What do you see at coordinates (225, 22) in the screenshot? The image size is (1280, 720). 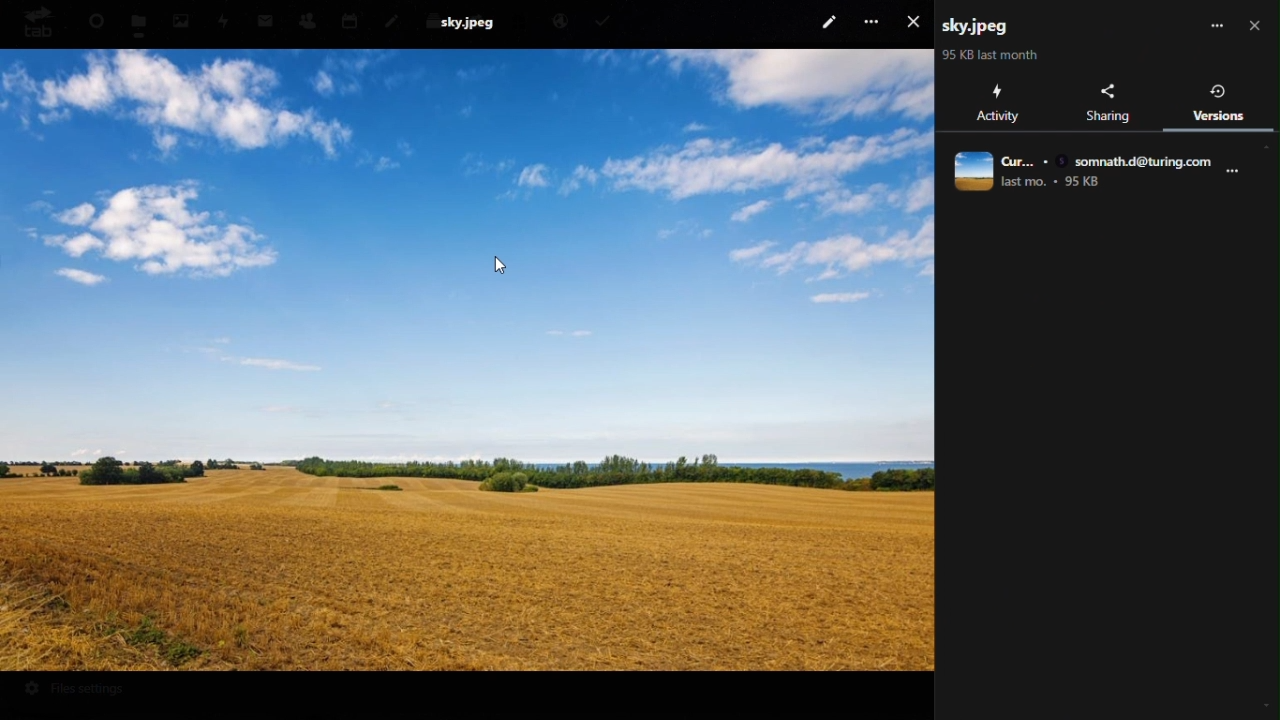 I see `Activity ` at bounding box center [225, 22].